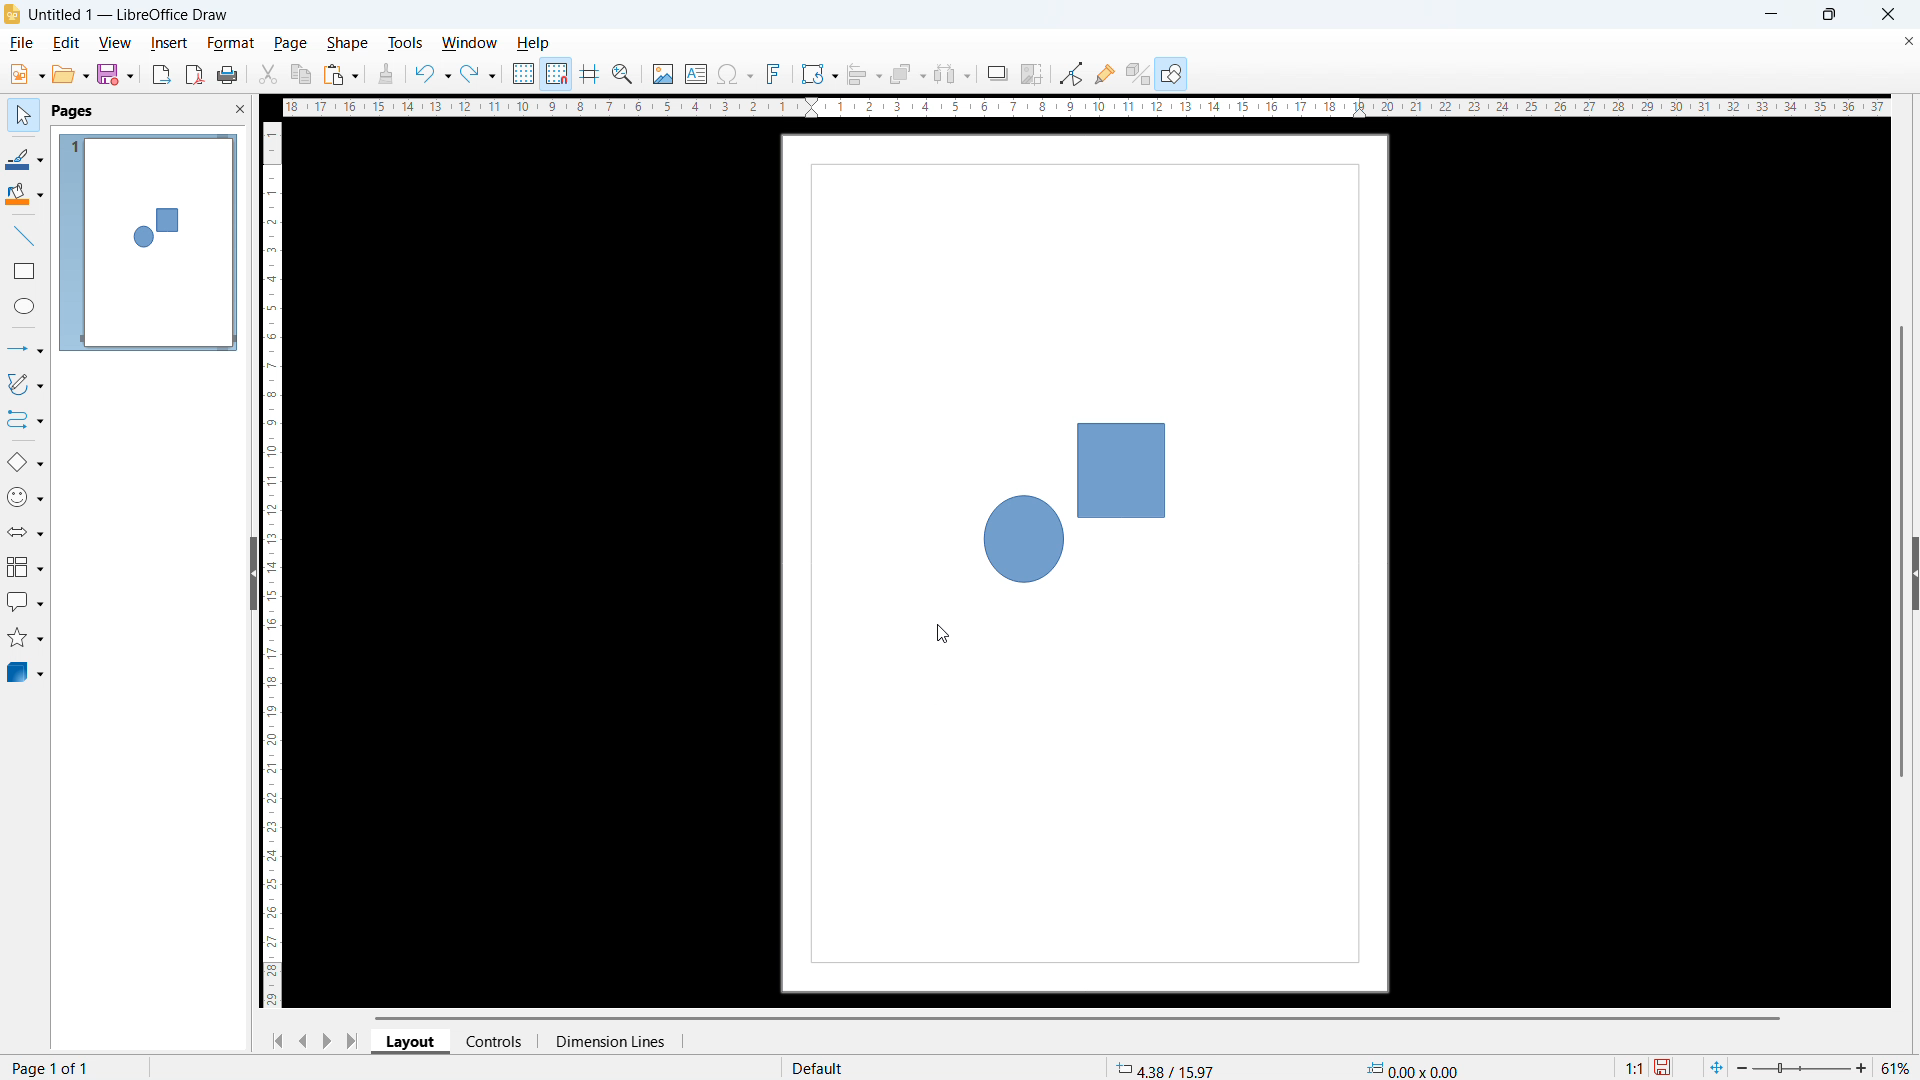 The width and height of the screenshot is (1920, 1080). What do you see at coordinates (152, 243) in the screenshot?
I see `page display` at bounding box center [152, 243].